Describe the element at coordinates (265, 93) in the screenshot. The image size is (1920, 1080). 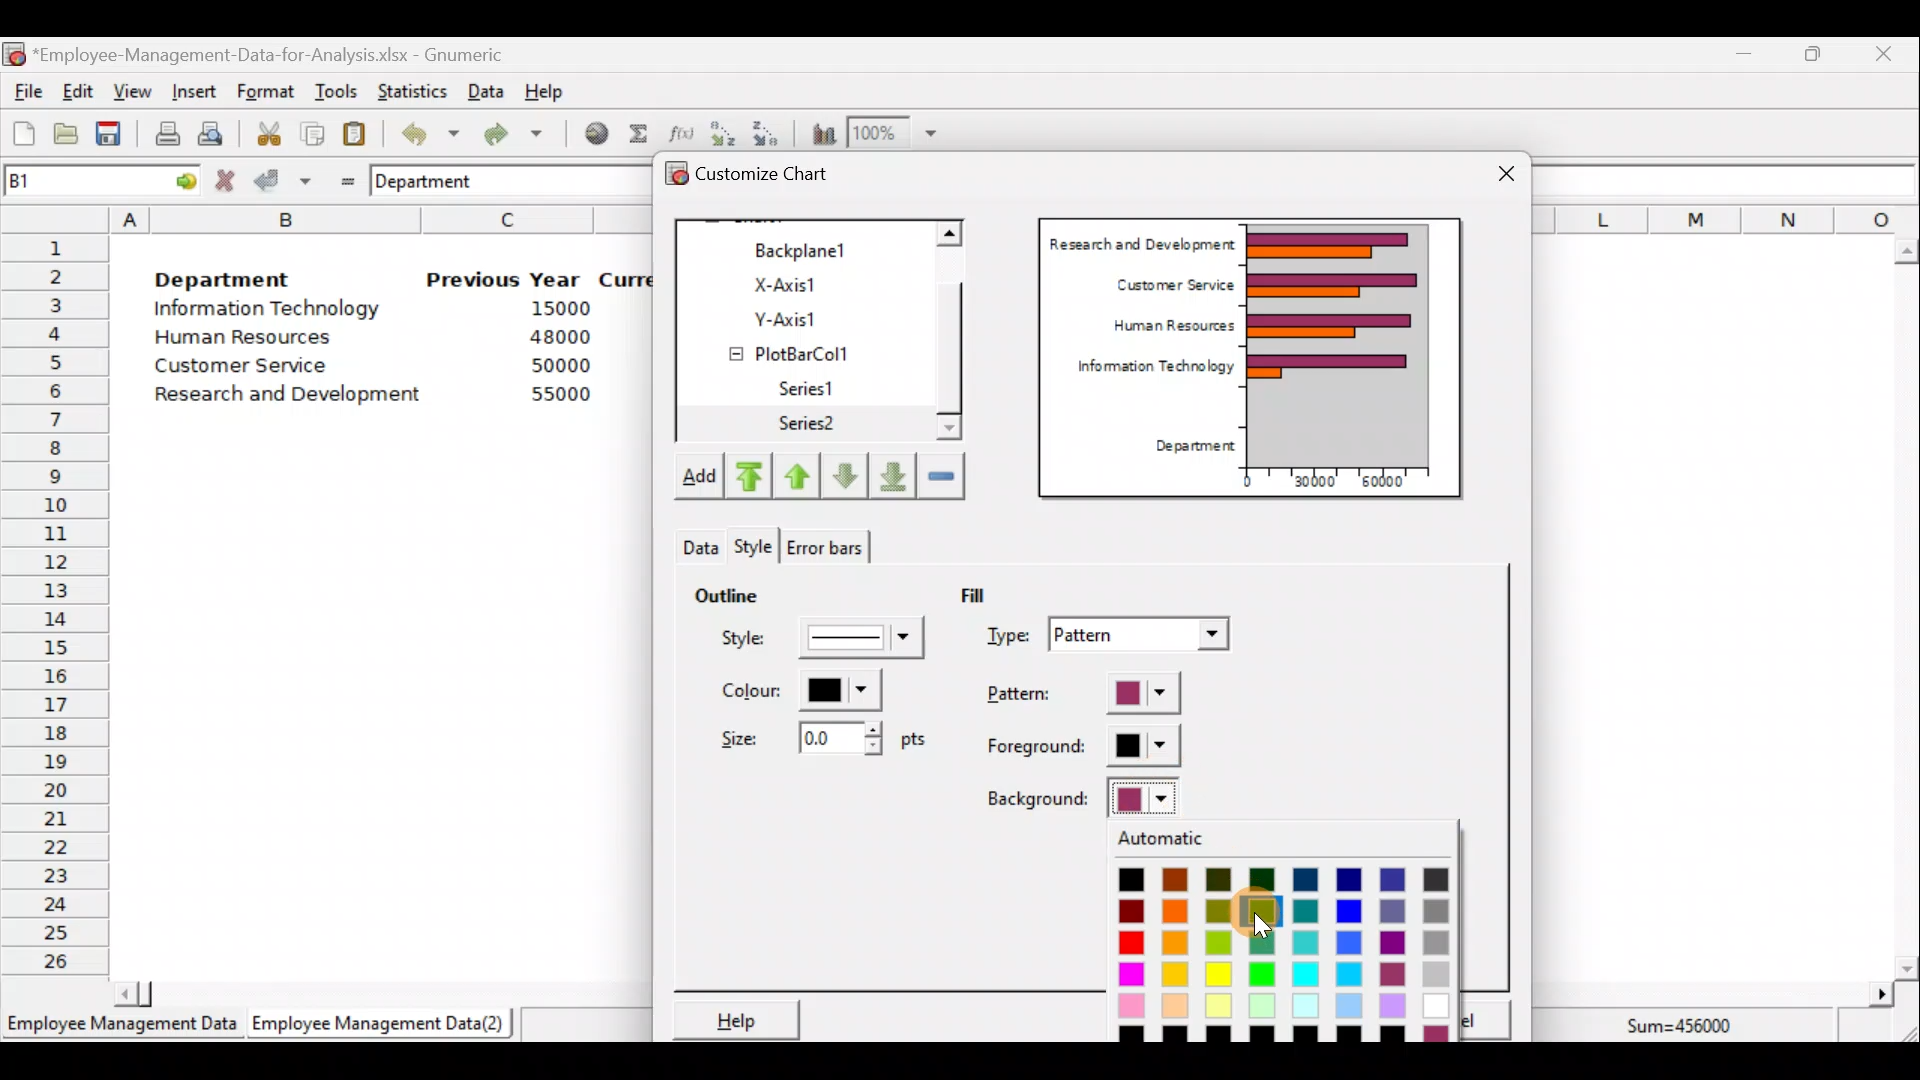
I see `Format` at that location.